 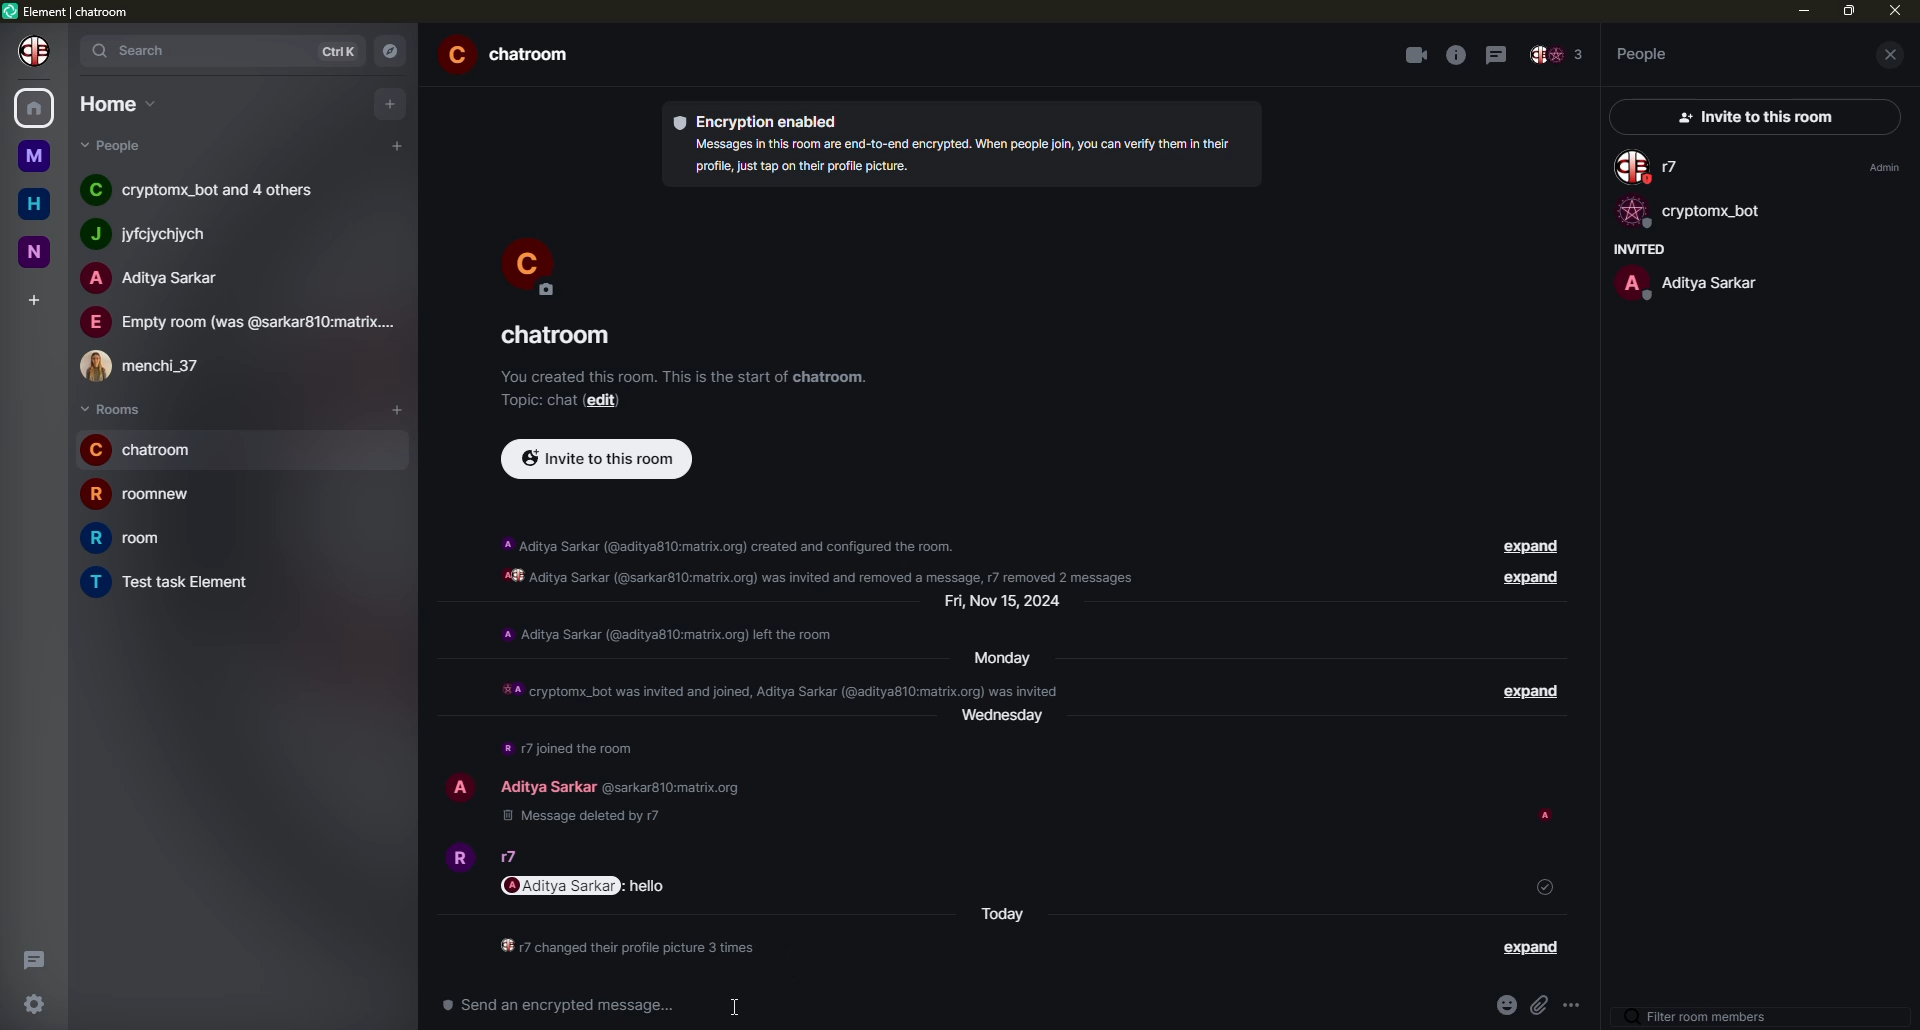 I want to click on attach, so click(x=1542, y=1009).